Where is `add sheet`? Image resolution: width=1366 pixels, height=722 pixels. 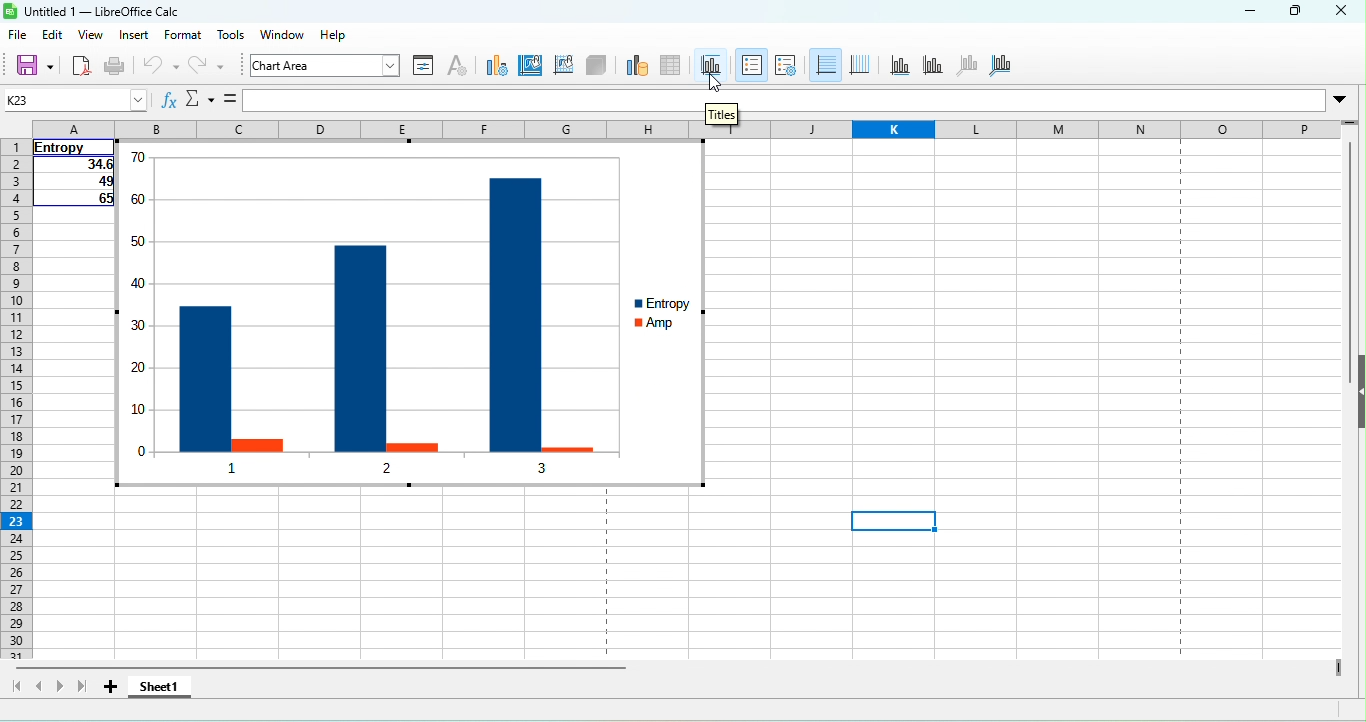 add sheet is located at coordinates (117, 688).